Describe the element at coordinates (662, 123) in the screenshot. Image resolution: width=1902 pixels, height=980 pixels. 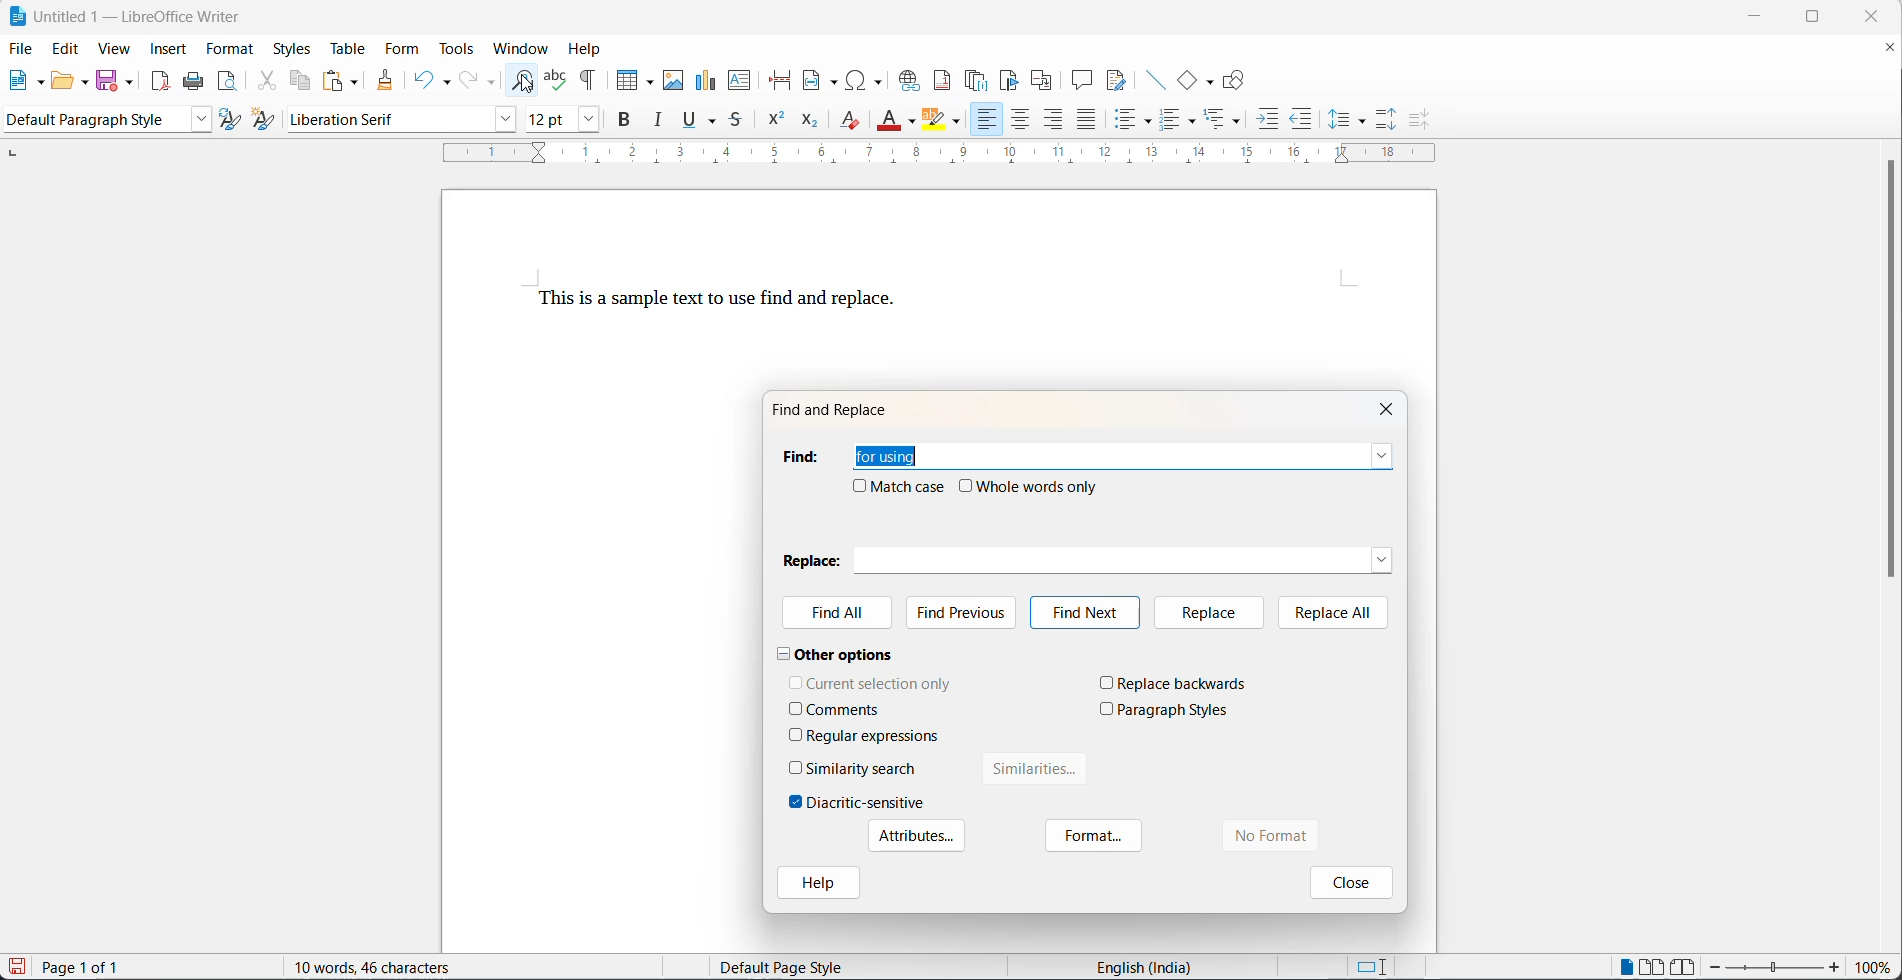
I see `italic` at that location.